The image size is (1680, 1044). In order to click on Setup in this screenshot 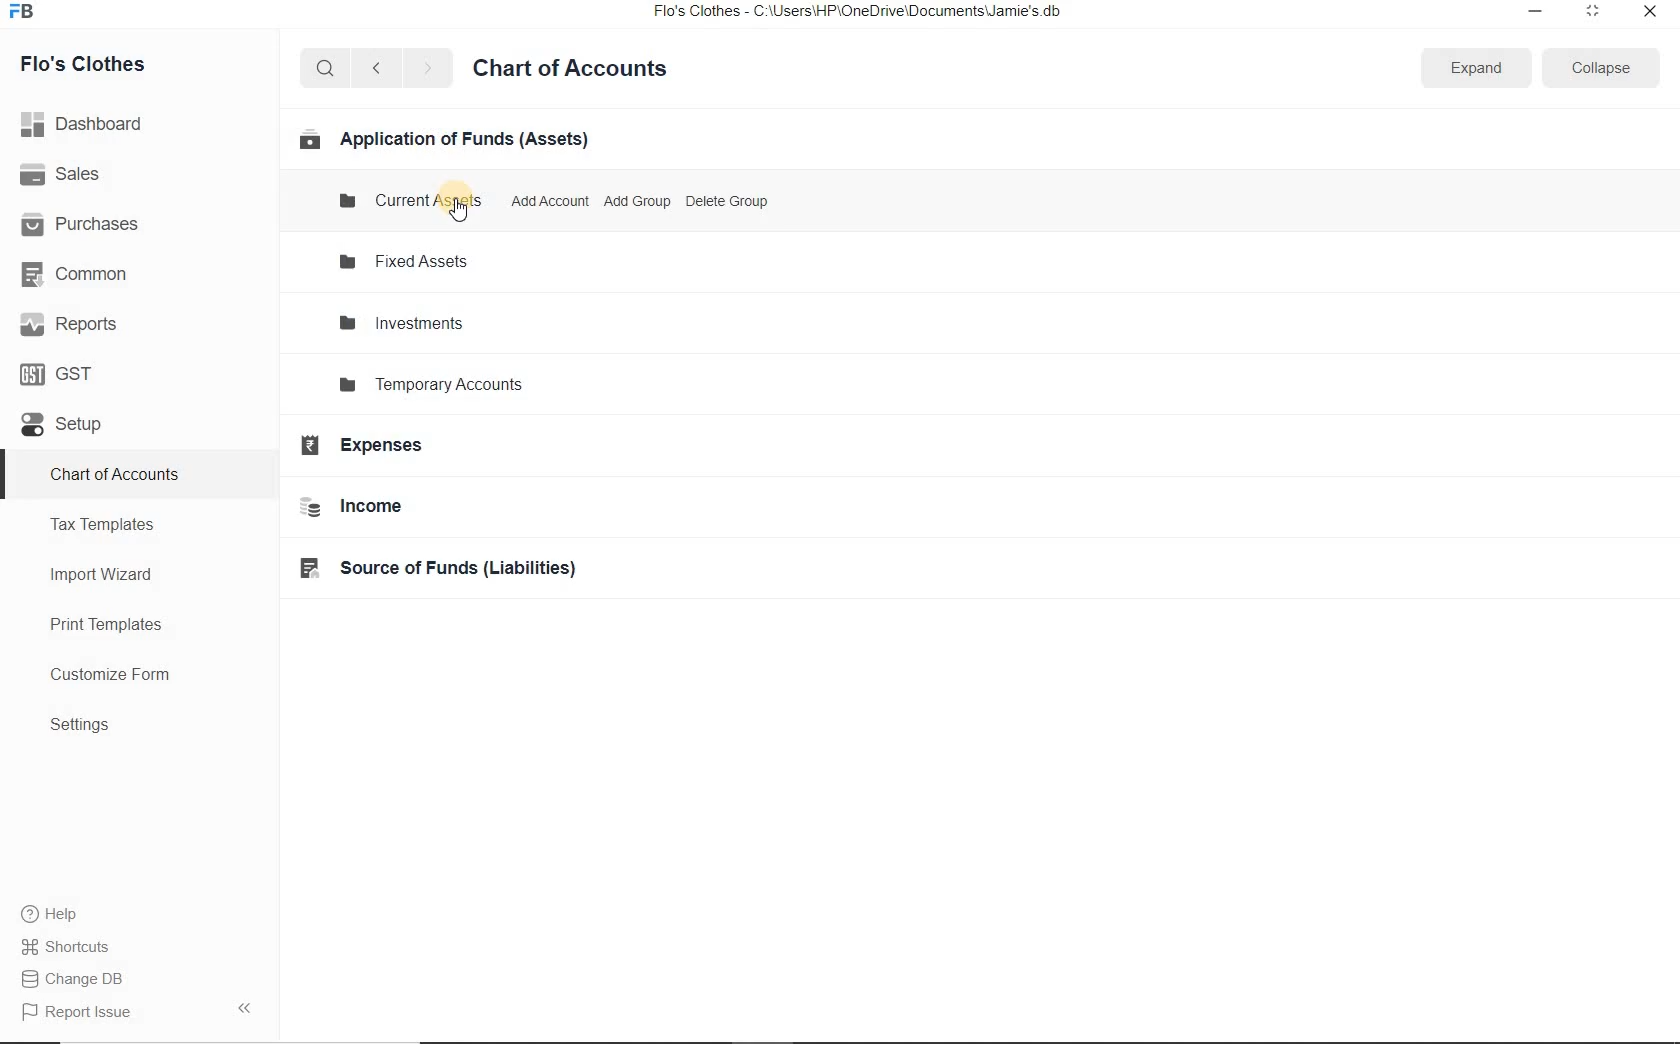, I will do `click(88, 433)`.